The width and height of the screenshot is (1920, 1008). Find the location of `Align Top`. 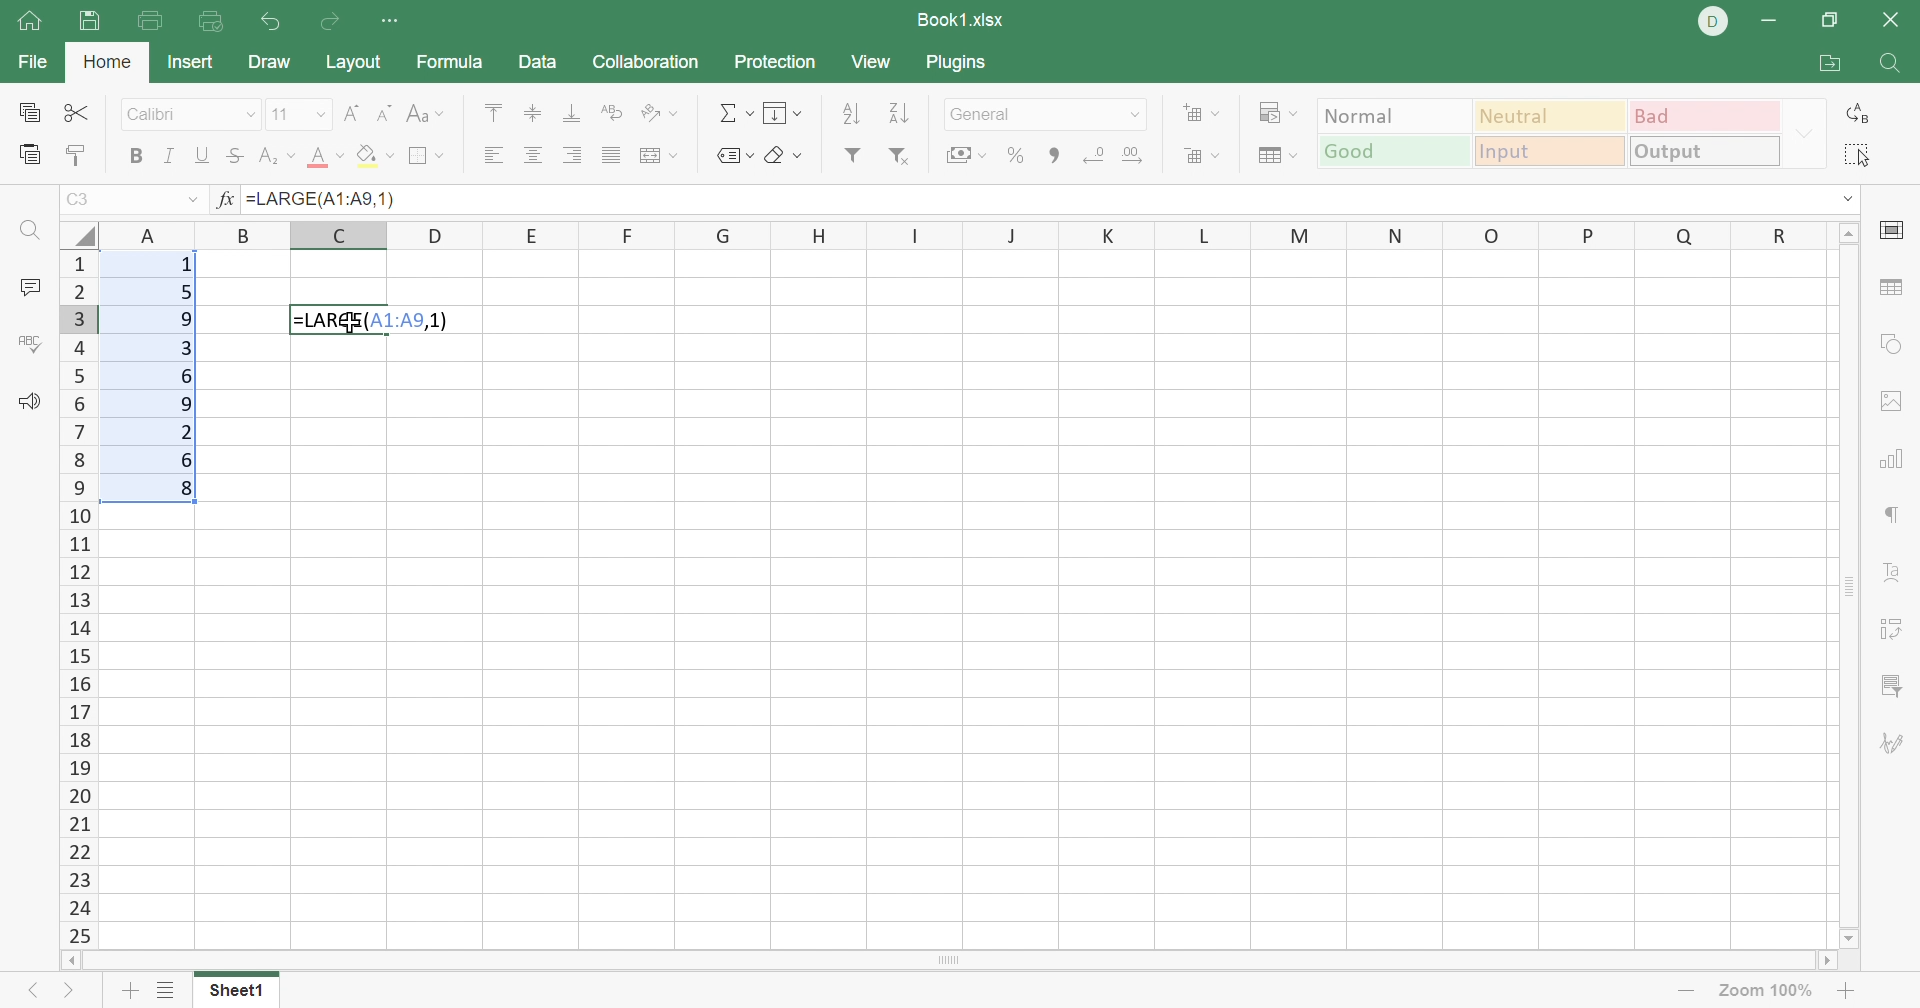

Align Top is located at coordinates (493, 116).